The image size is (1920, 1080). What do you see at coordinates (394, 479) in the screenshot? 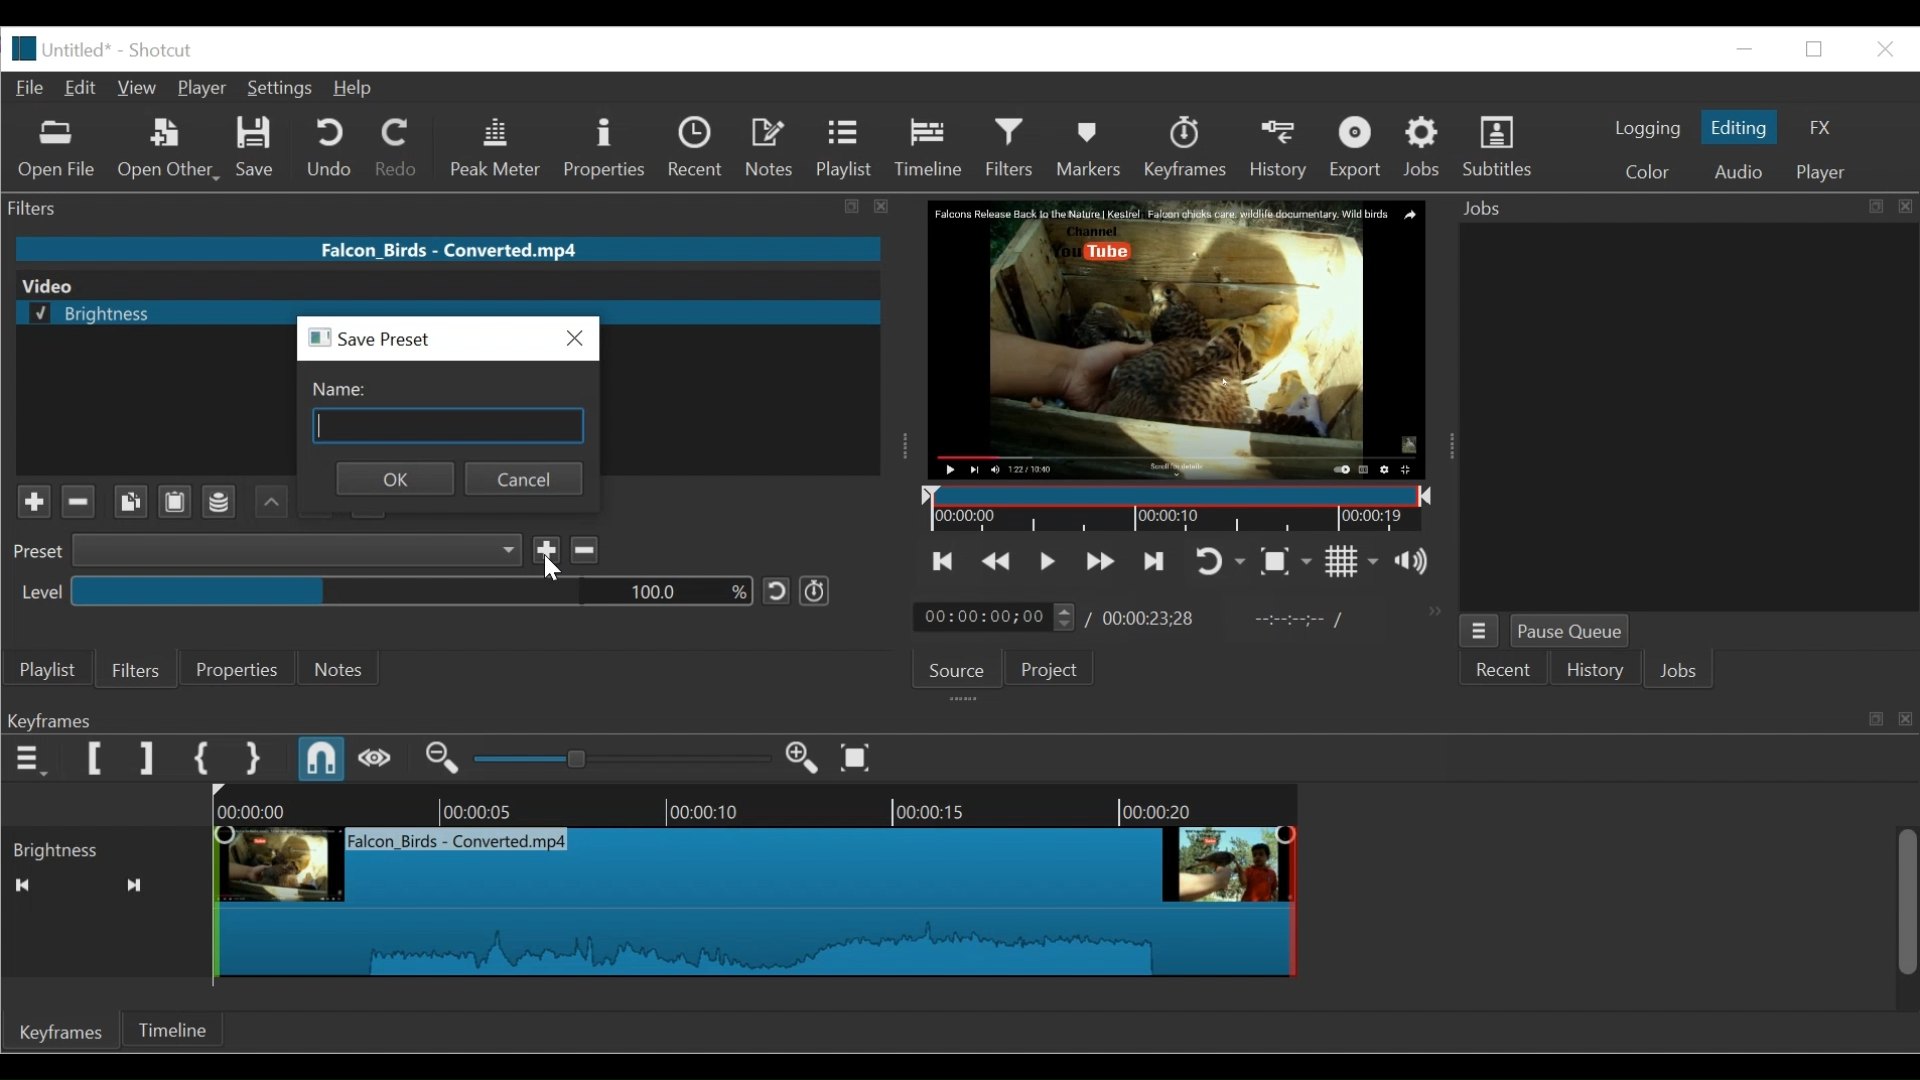
I see `ok` at bounding box center [394, 479].